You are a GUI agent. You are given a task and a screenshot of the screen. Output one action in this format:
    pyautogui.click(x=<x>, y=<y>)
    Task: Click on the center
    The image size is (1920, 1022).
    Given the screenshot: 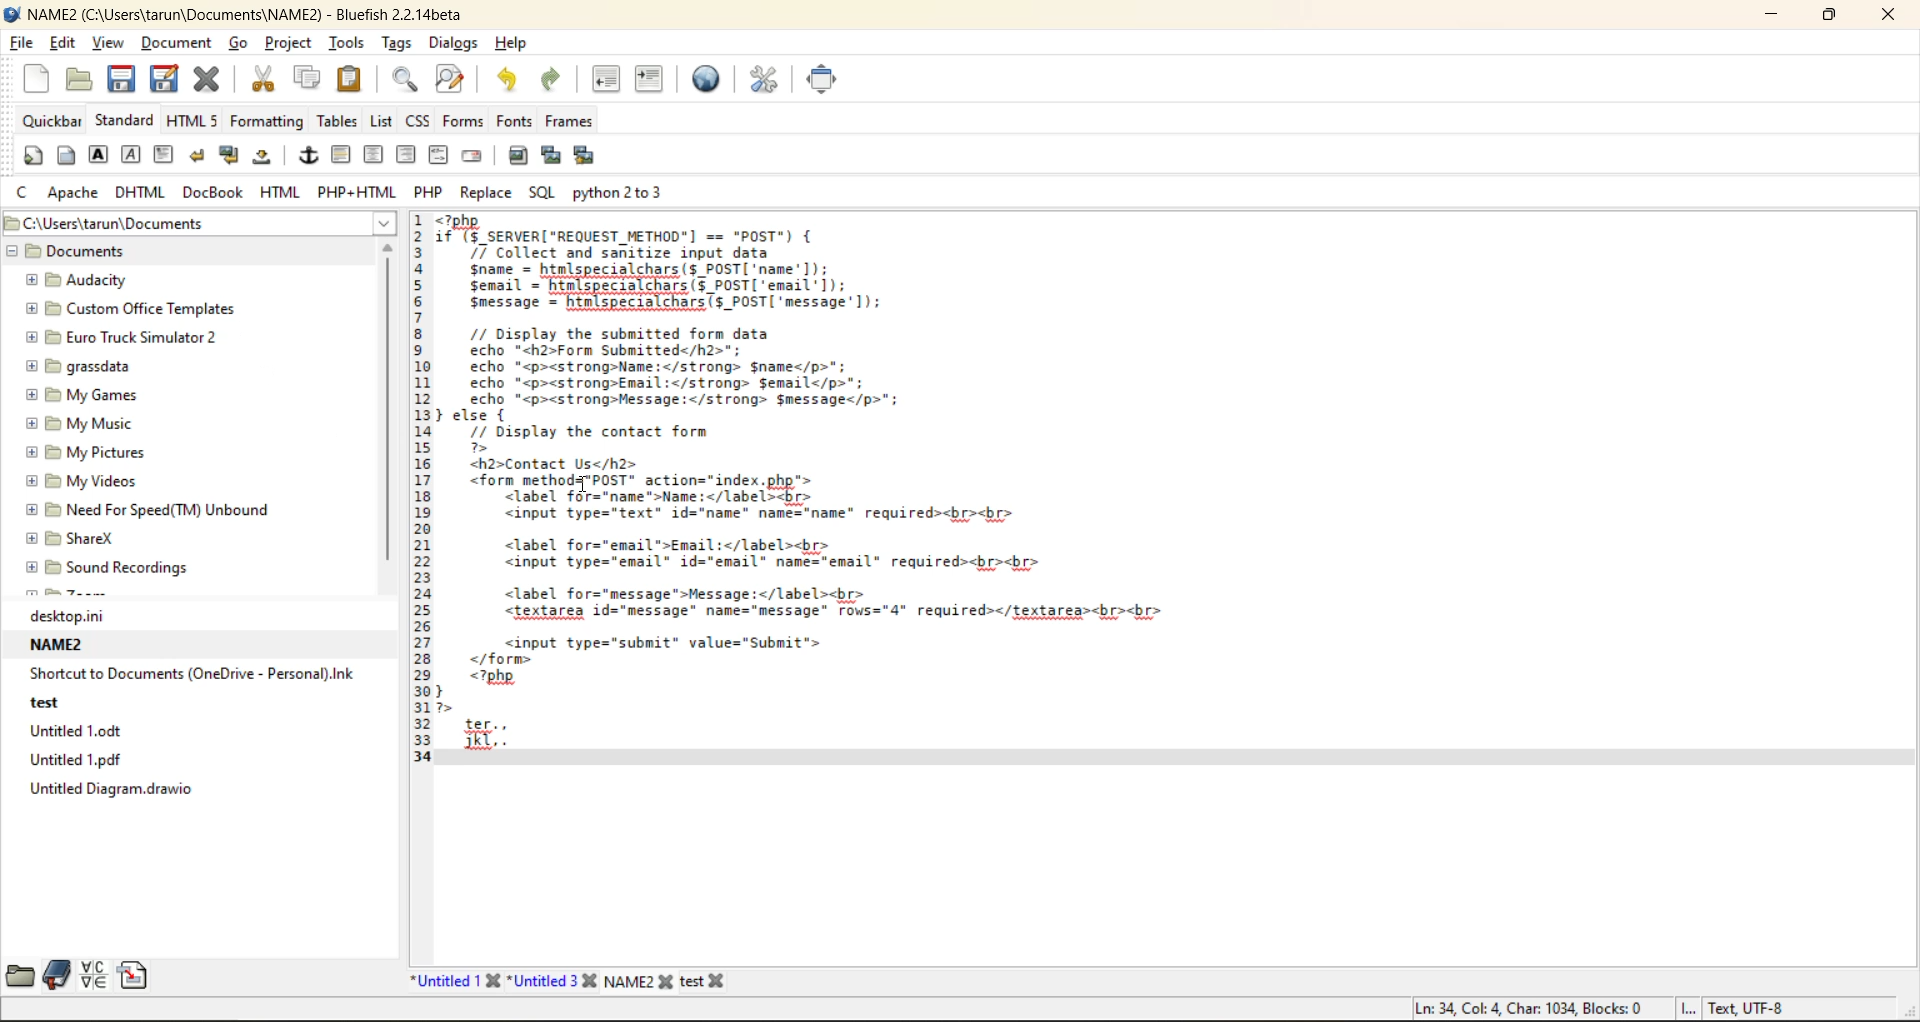 What is the action you would take?
    pyautogui.click(x=375, y=156)
    